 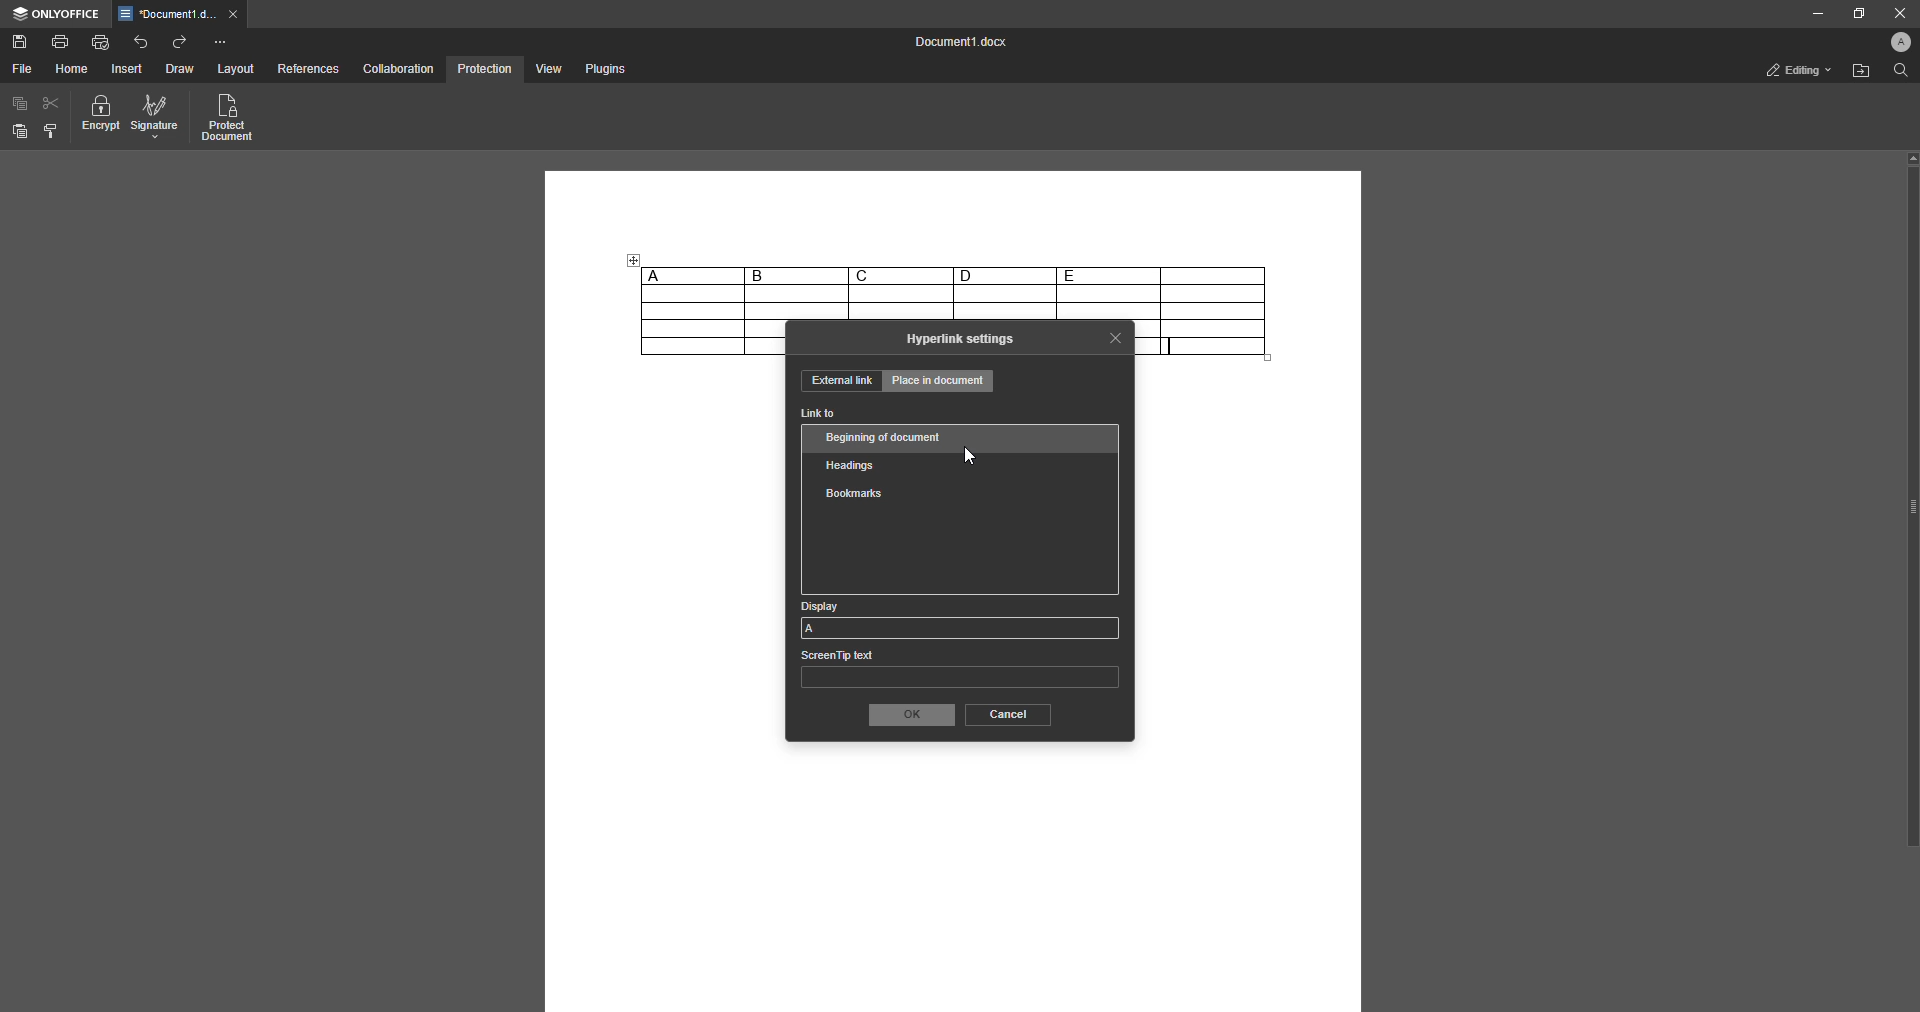 I want to click on layout, so click(x=238, y=70).